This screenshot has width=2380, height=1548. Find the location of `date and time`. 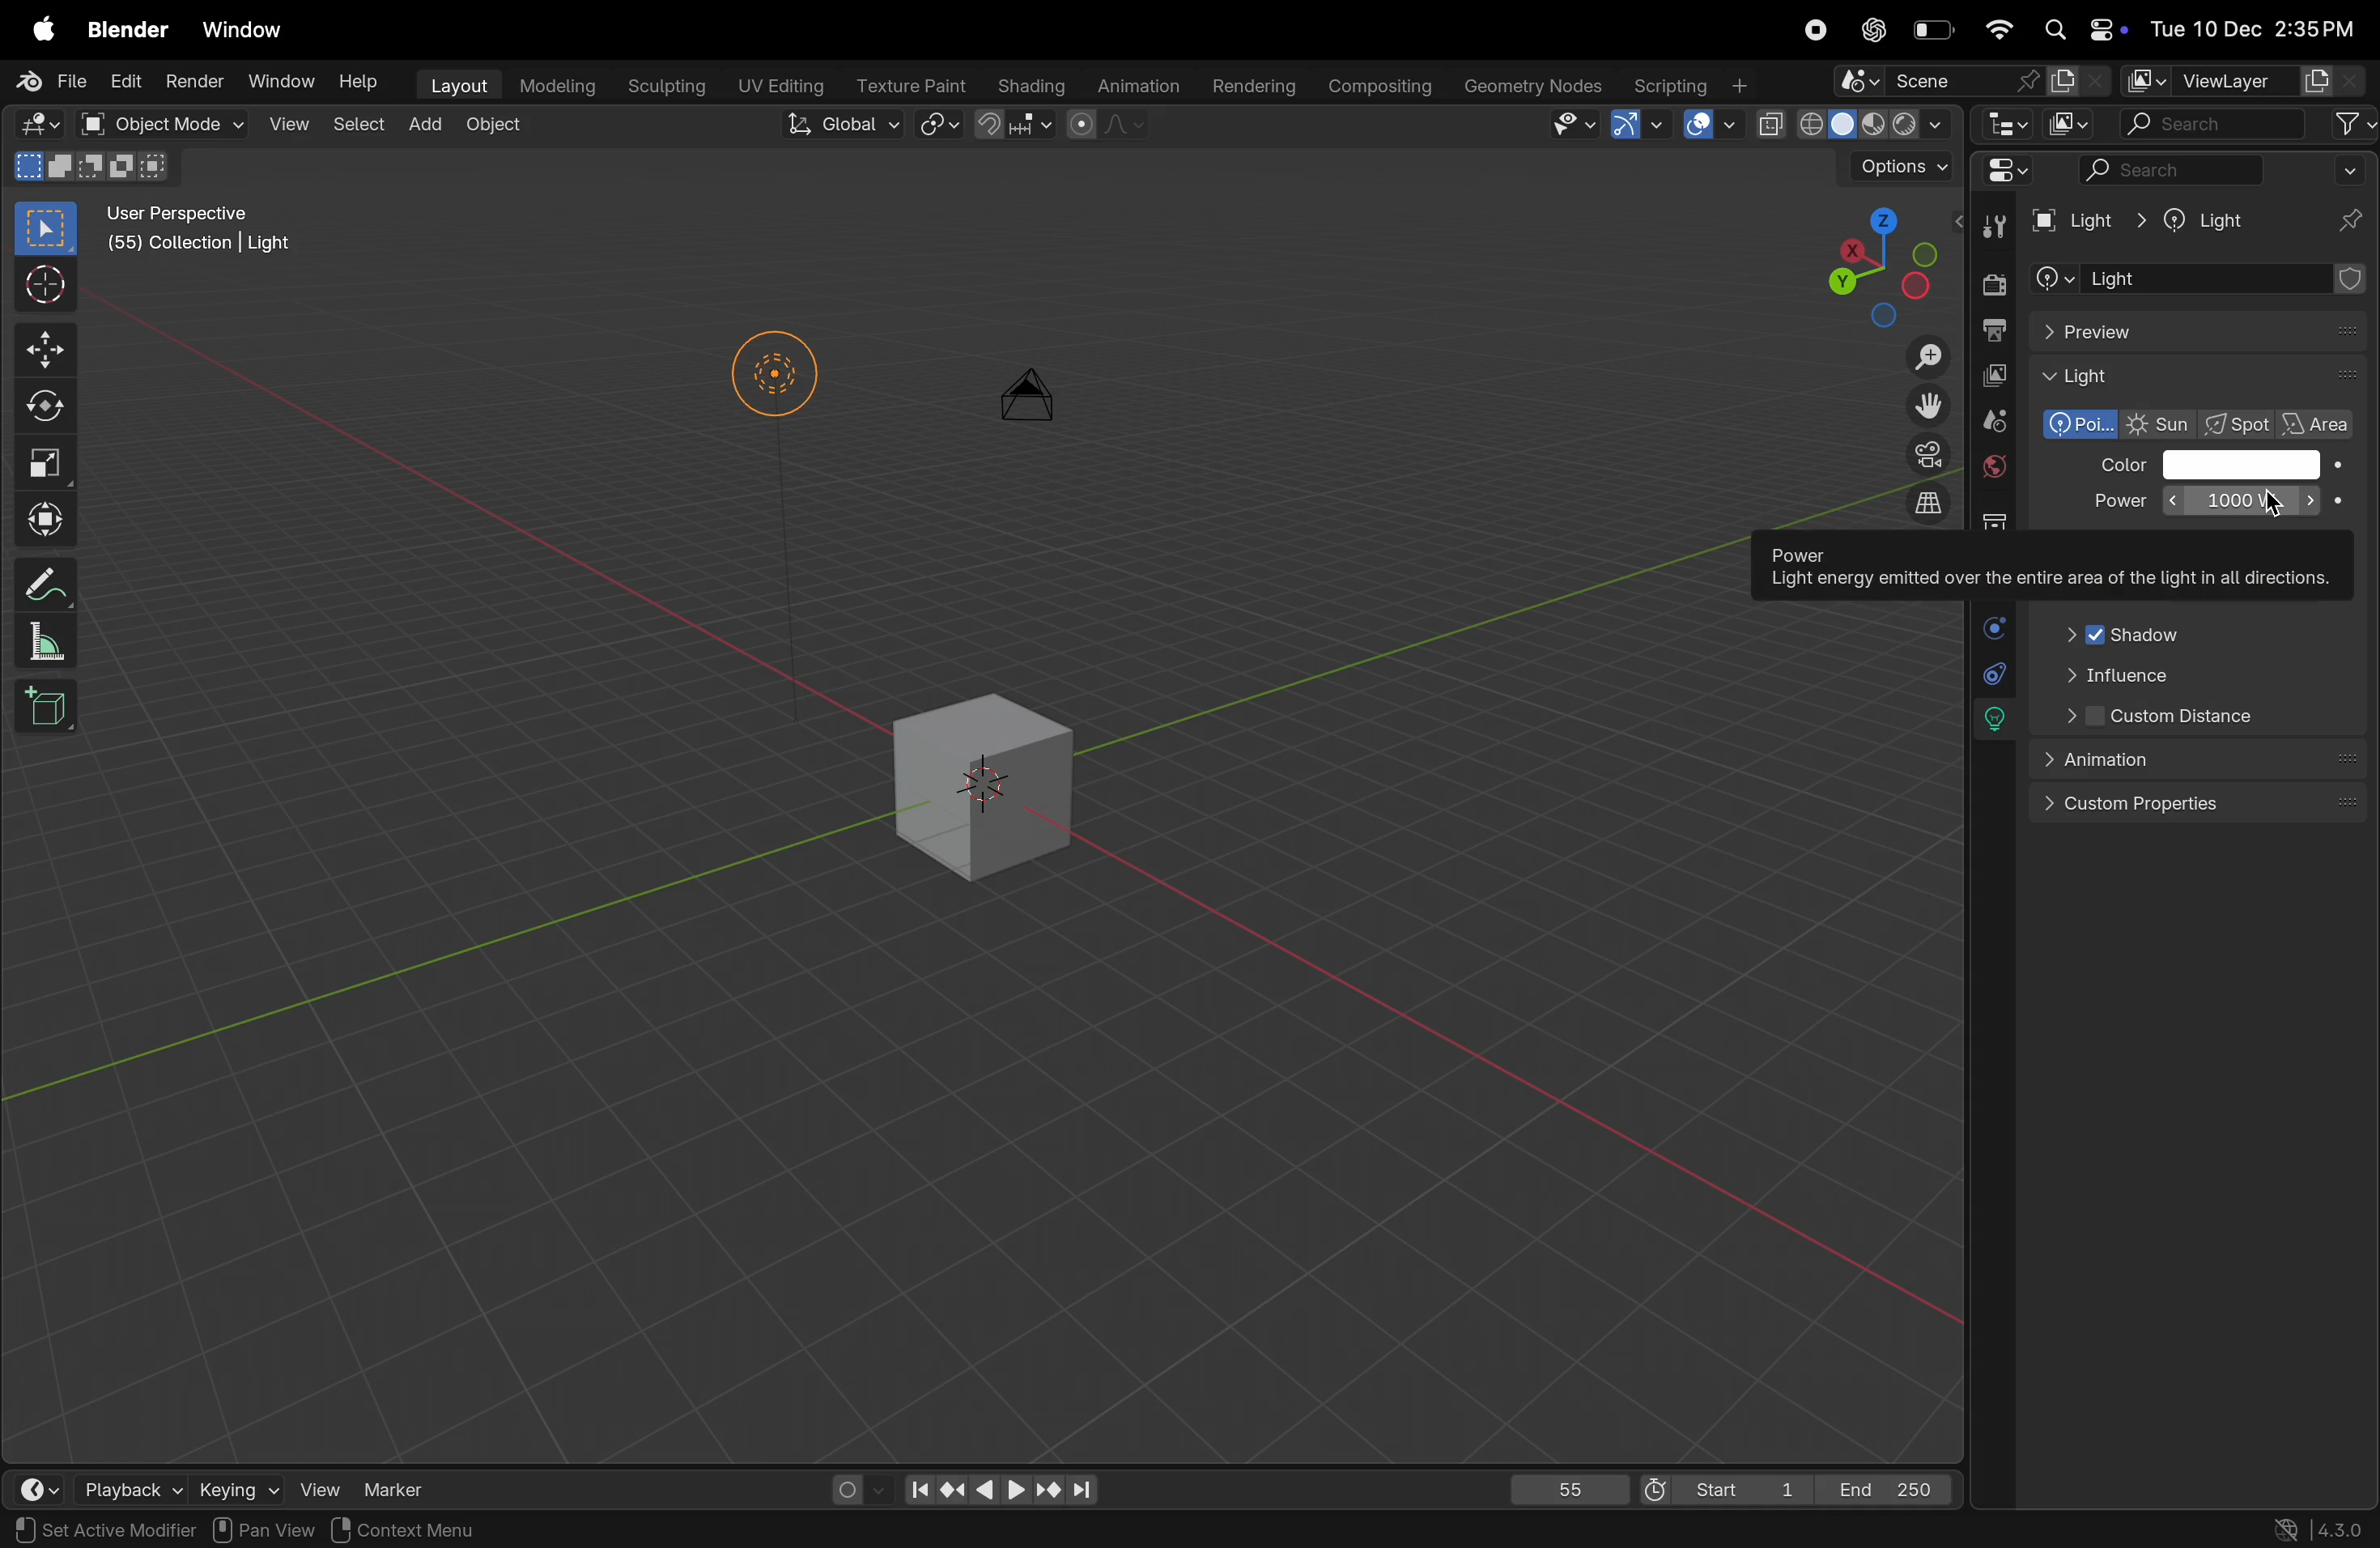

date and time is located at coordinates (2262, 33).